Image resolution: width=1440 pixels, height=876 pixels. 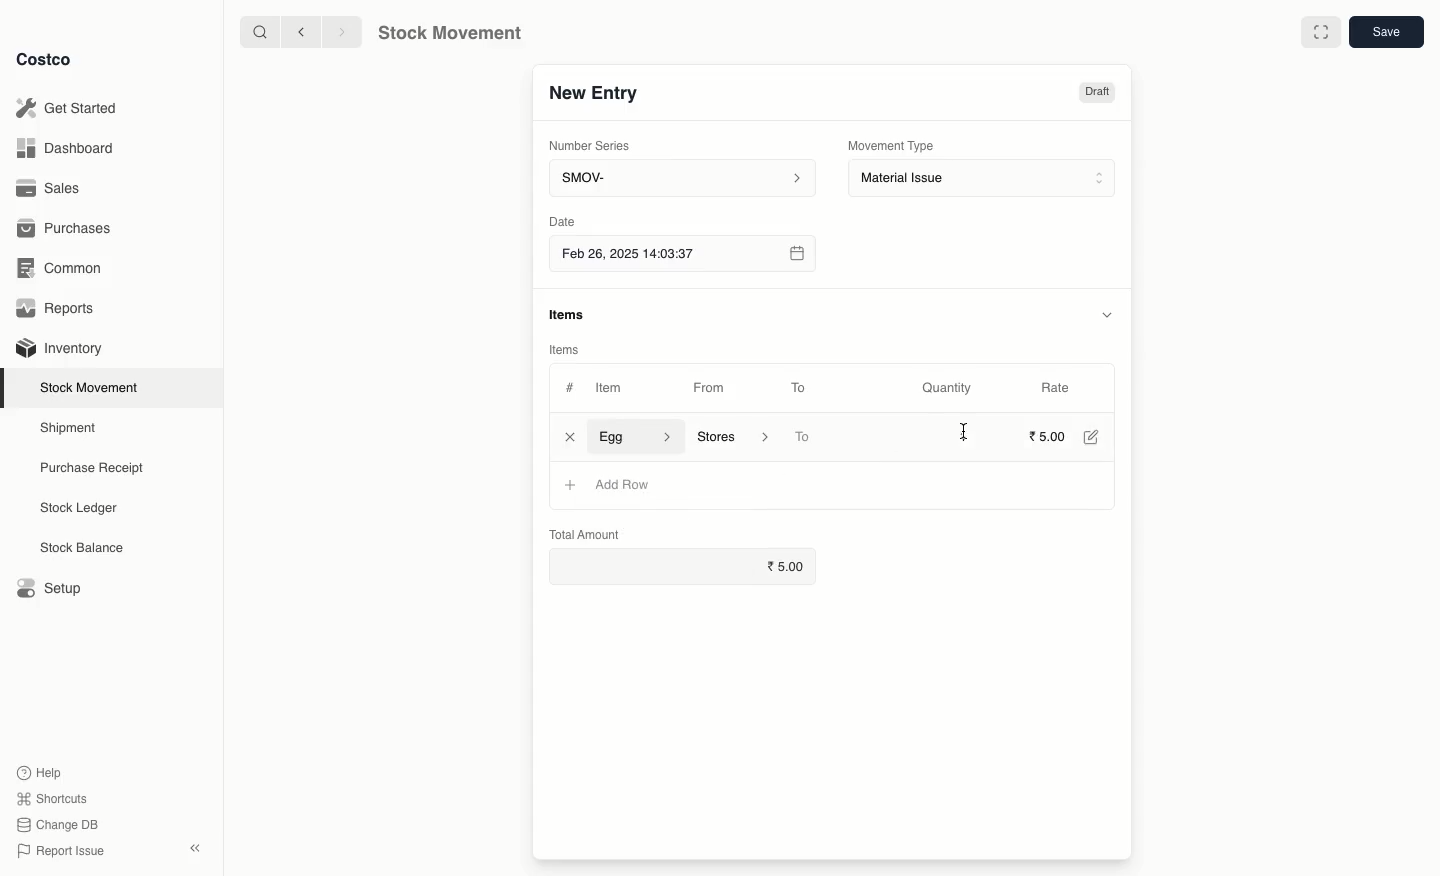 I want to click on From, so click(x=716, y=391).